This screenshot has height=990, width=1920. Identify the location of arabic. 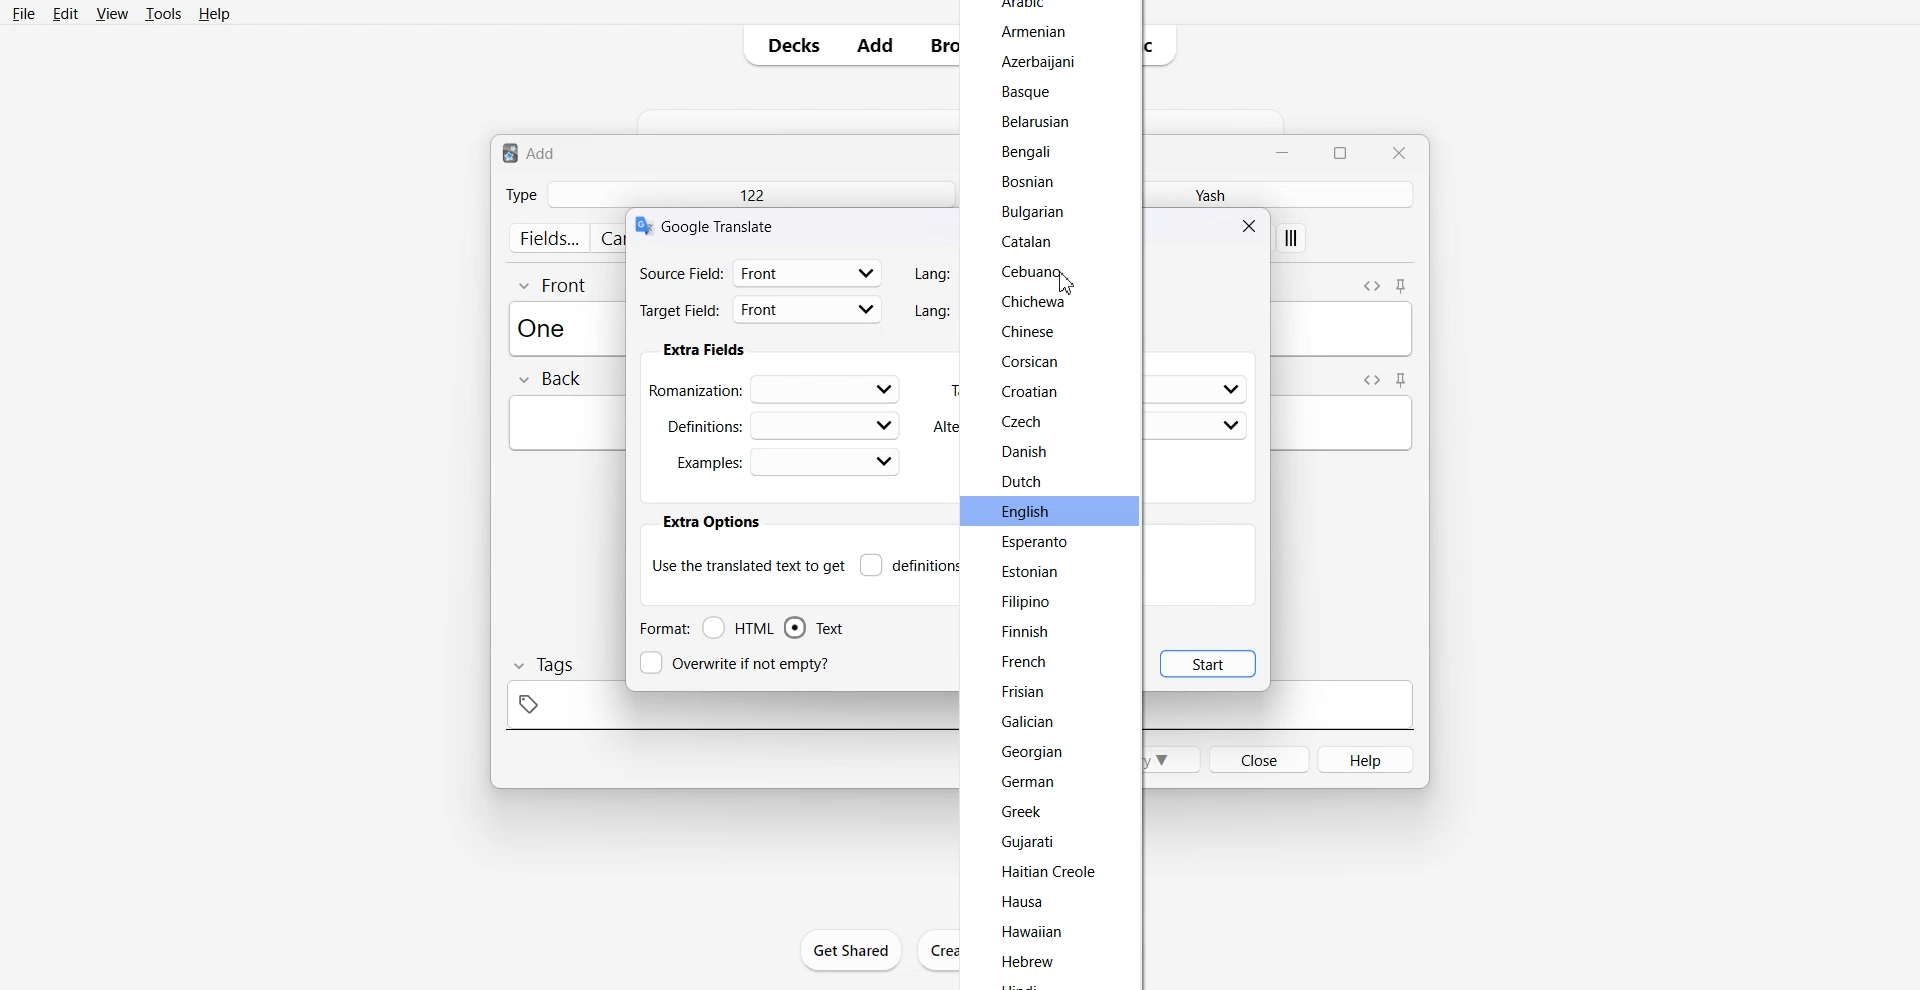
(1024, 7).